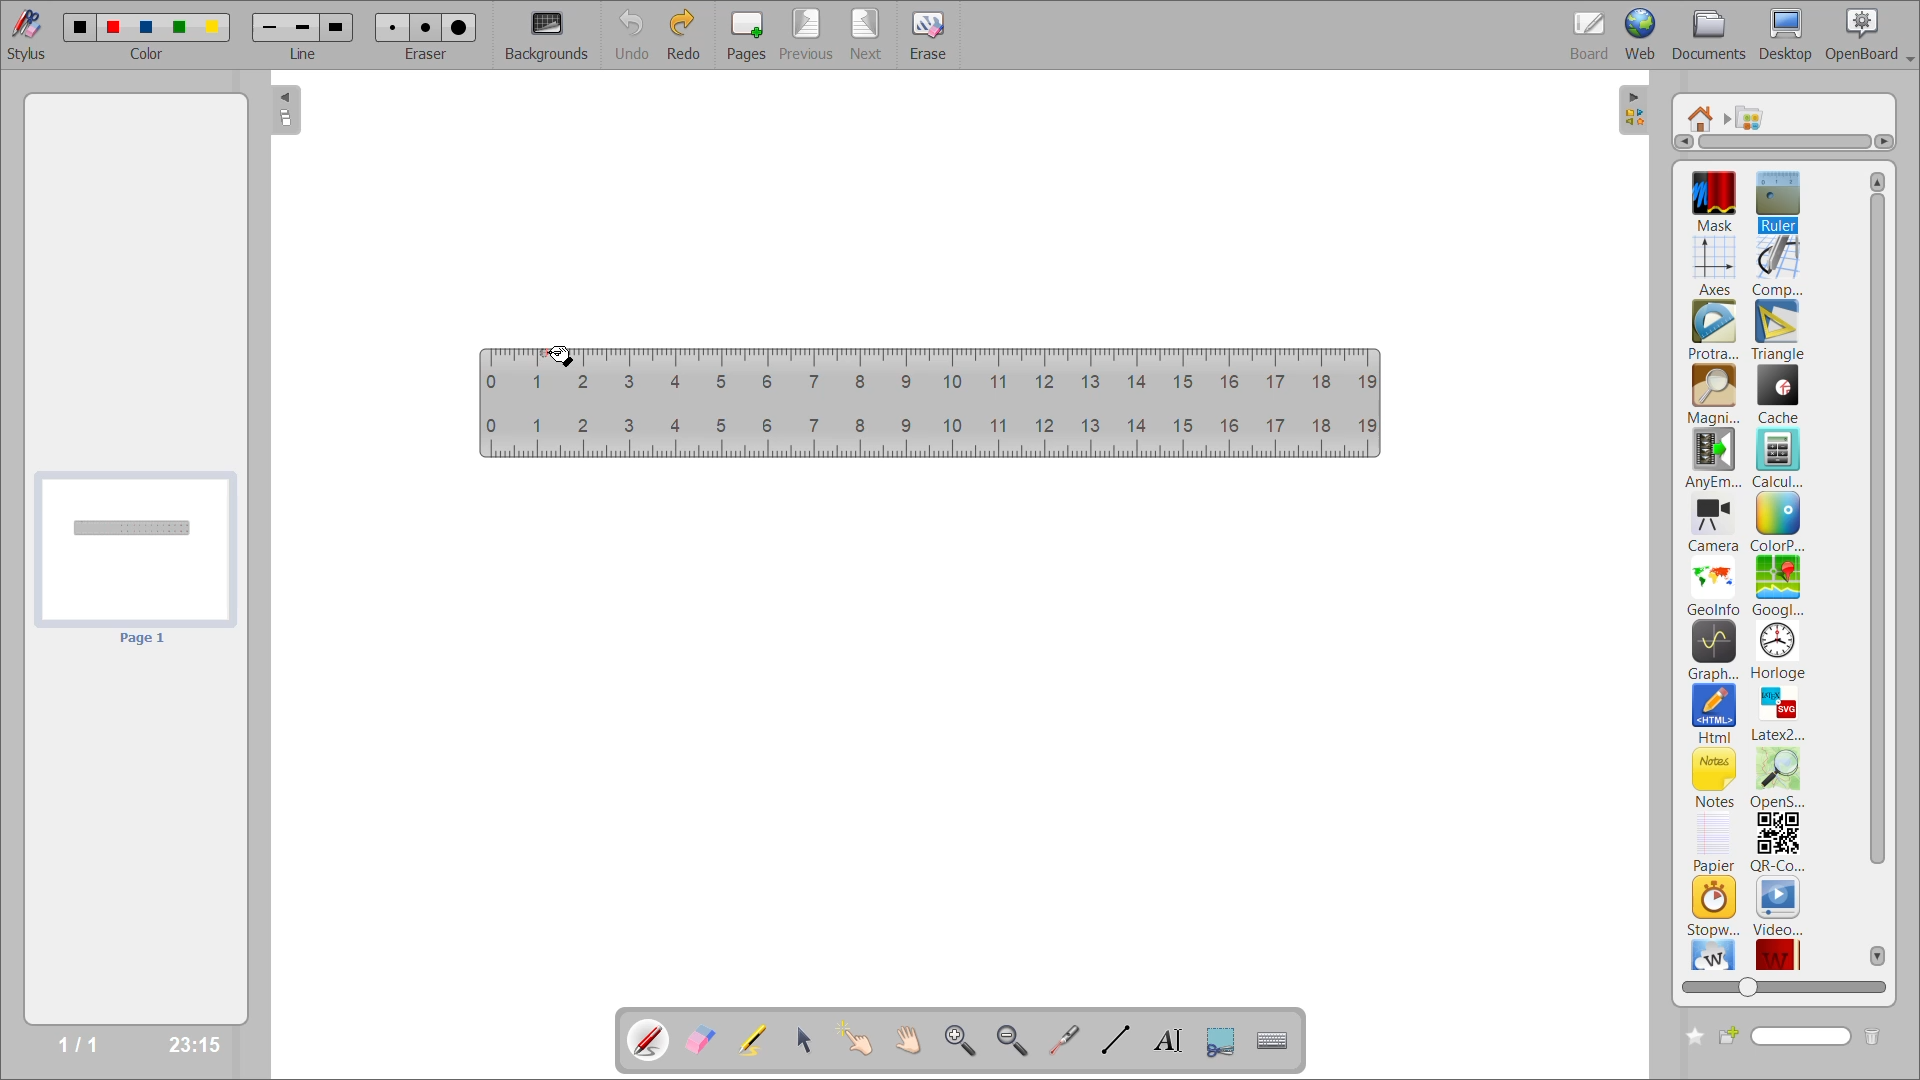  I want to click on draw lines, so click(1113, 1039).